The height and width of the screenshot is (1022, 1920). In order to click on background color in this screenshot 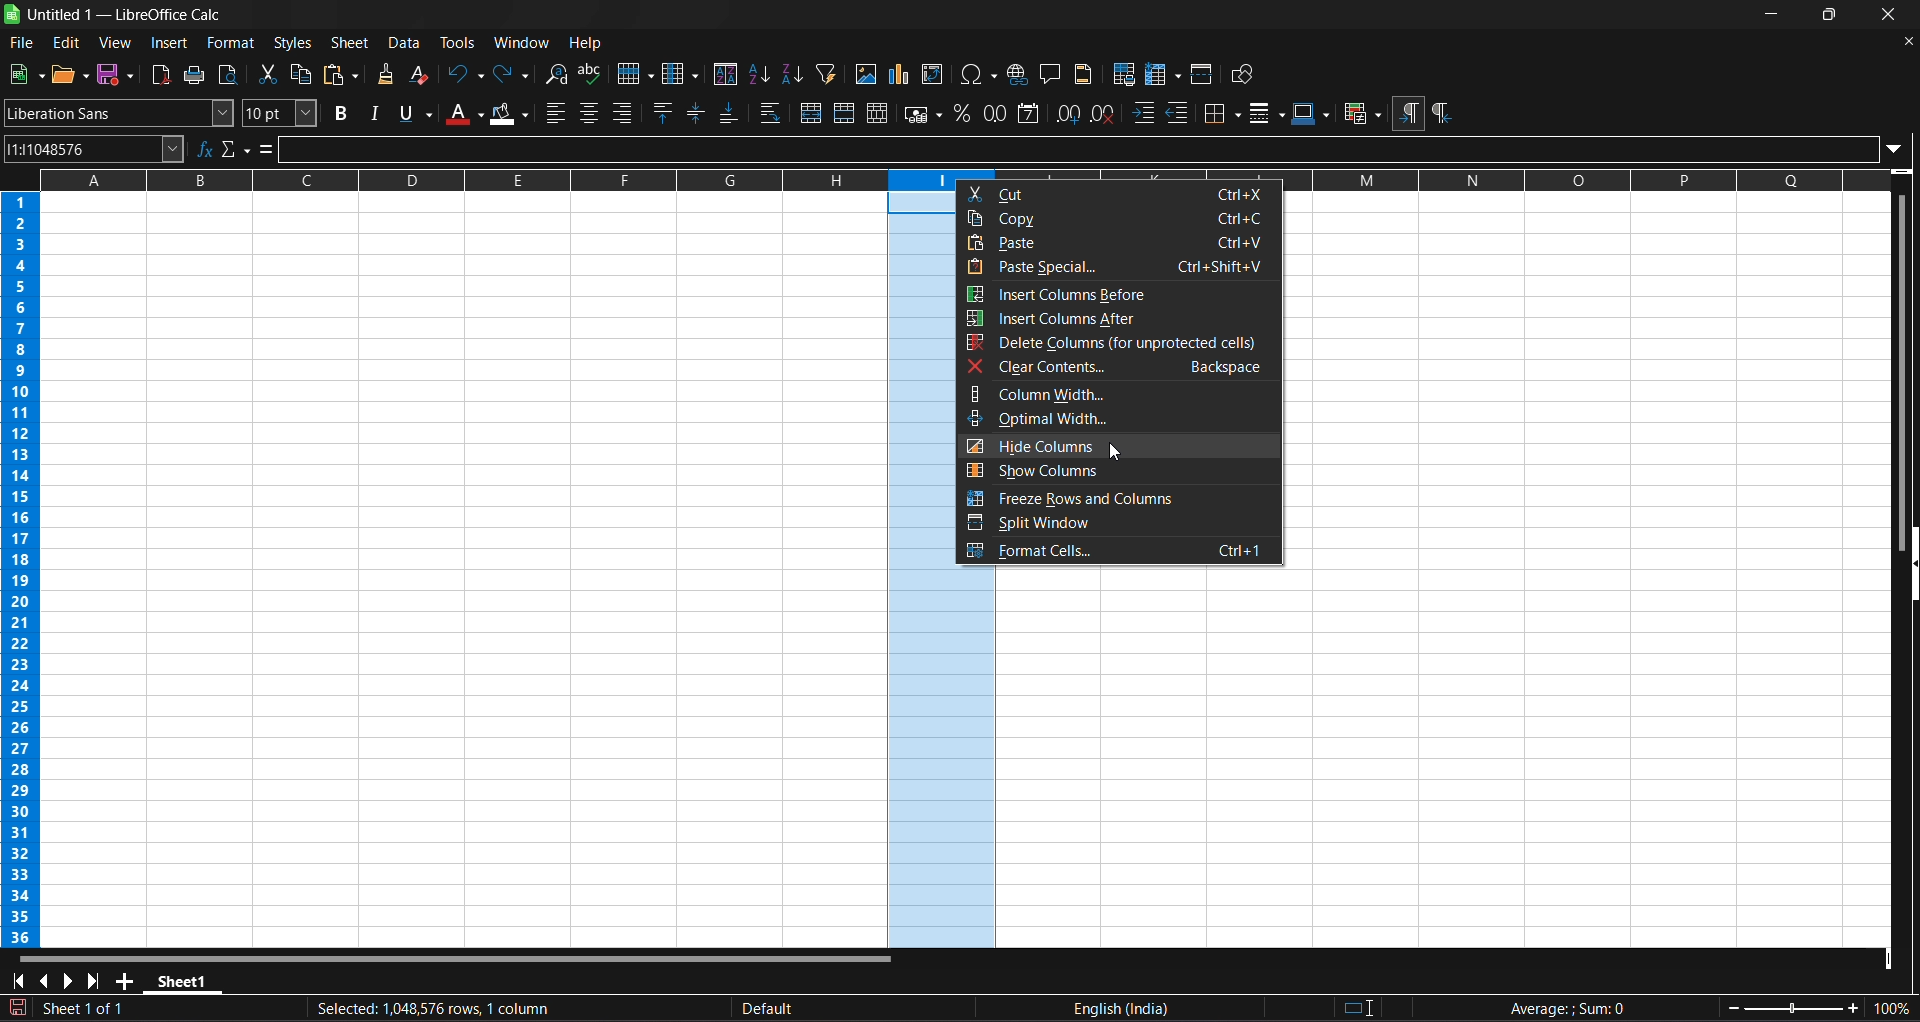, I will do `click(510, 115)`.